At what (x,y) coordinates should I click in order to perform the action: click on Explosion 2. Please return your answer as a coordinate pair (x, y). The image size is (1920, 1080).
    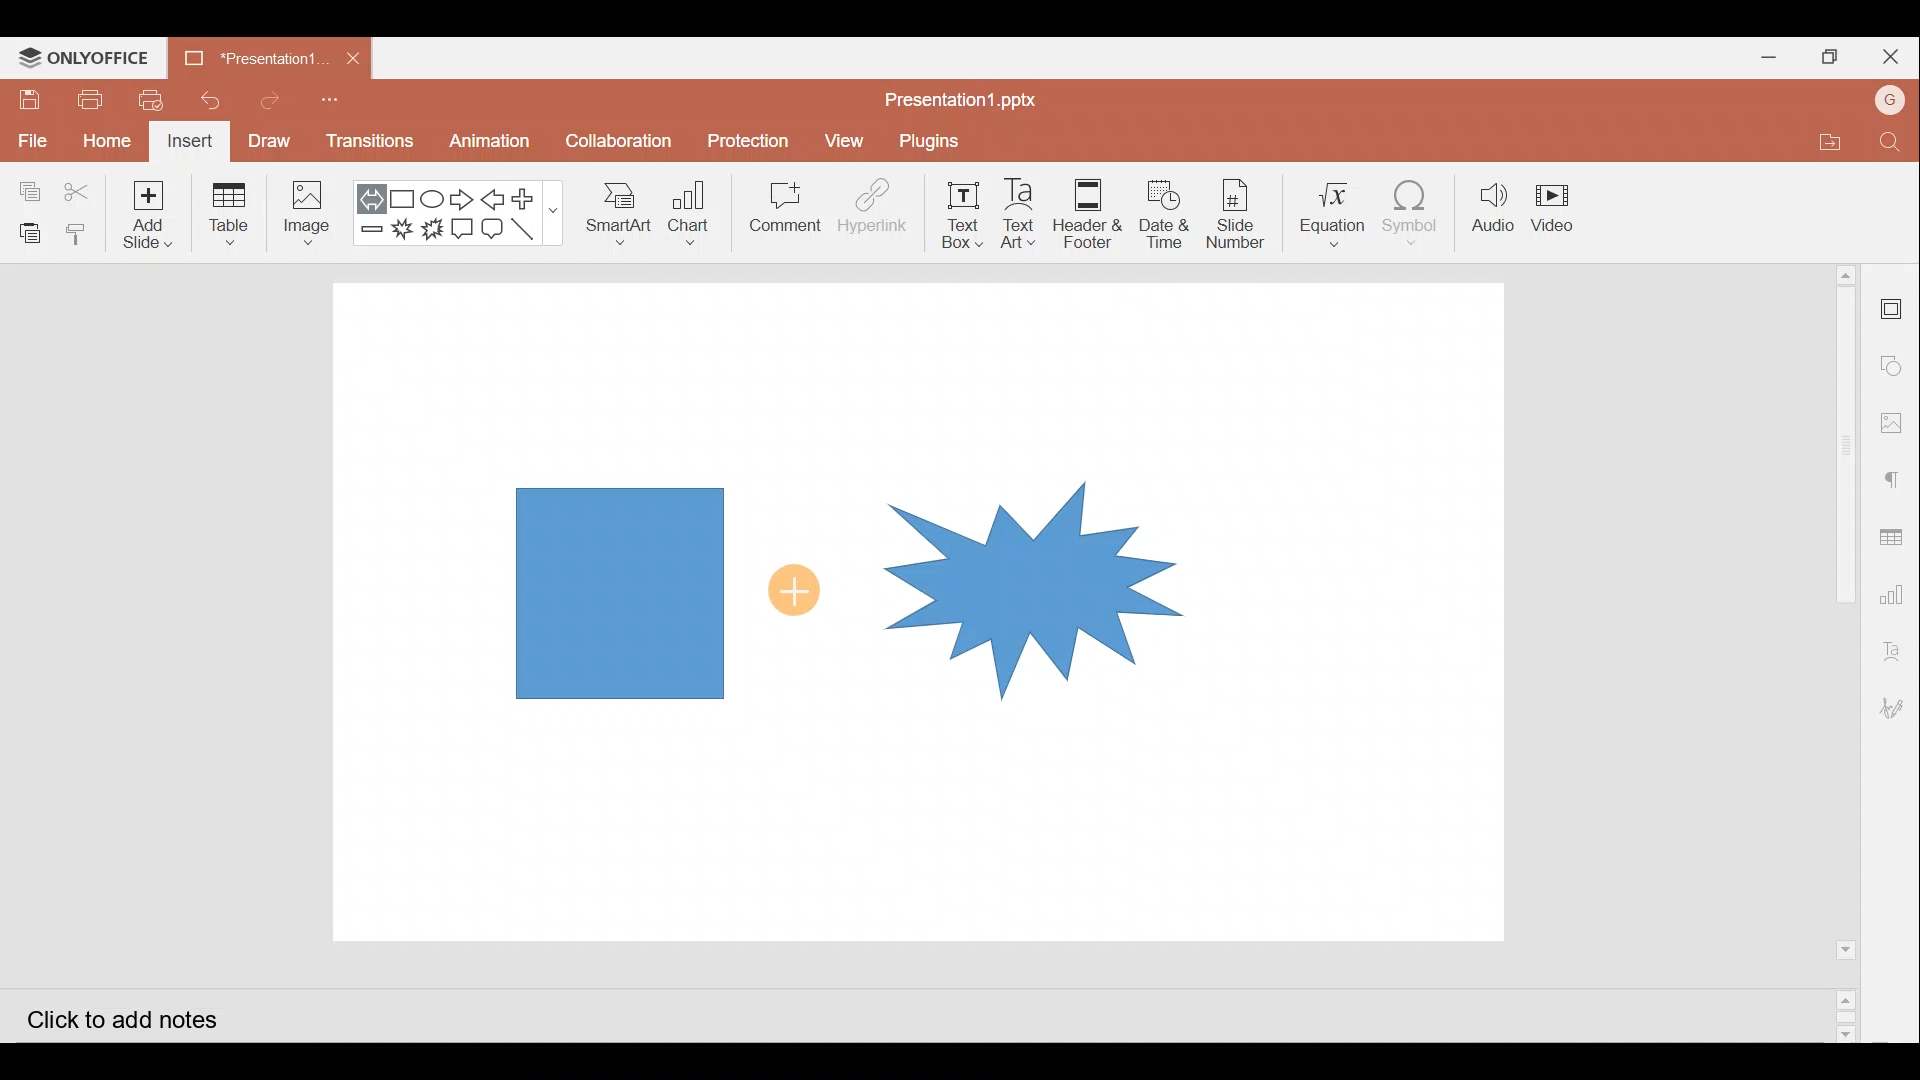
    Looking at the image, I should click on (431, 228).